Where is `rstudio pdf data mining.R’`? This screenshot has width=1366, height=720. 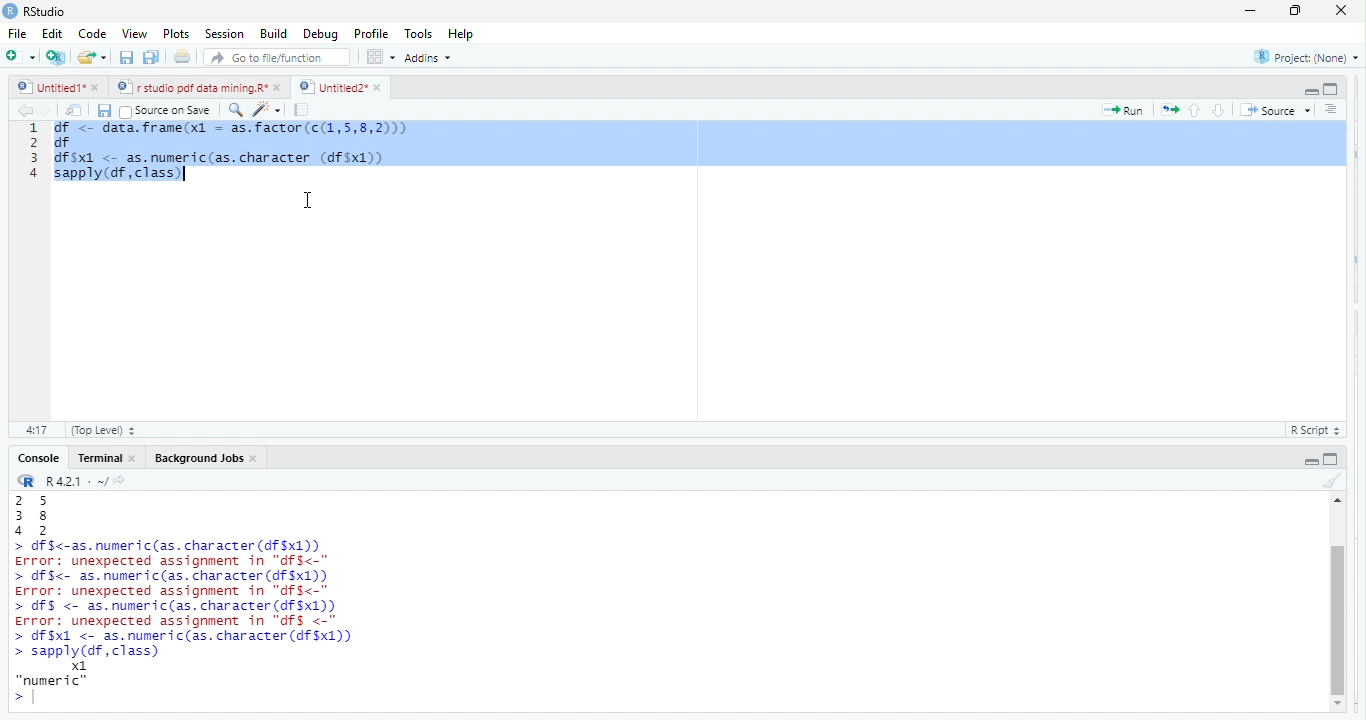 rstudio pdf data mining.R’ is located at coordinates (191, 87).